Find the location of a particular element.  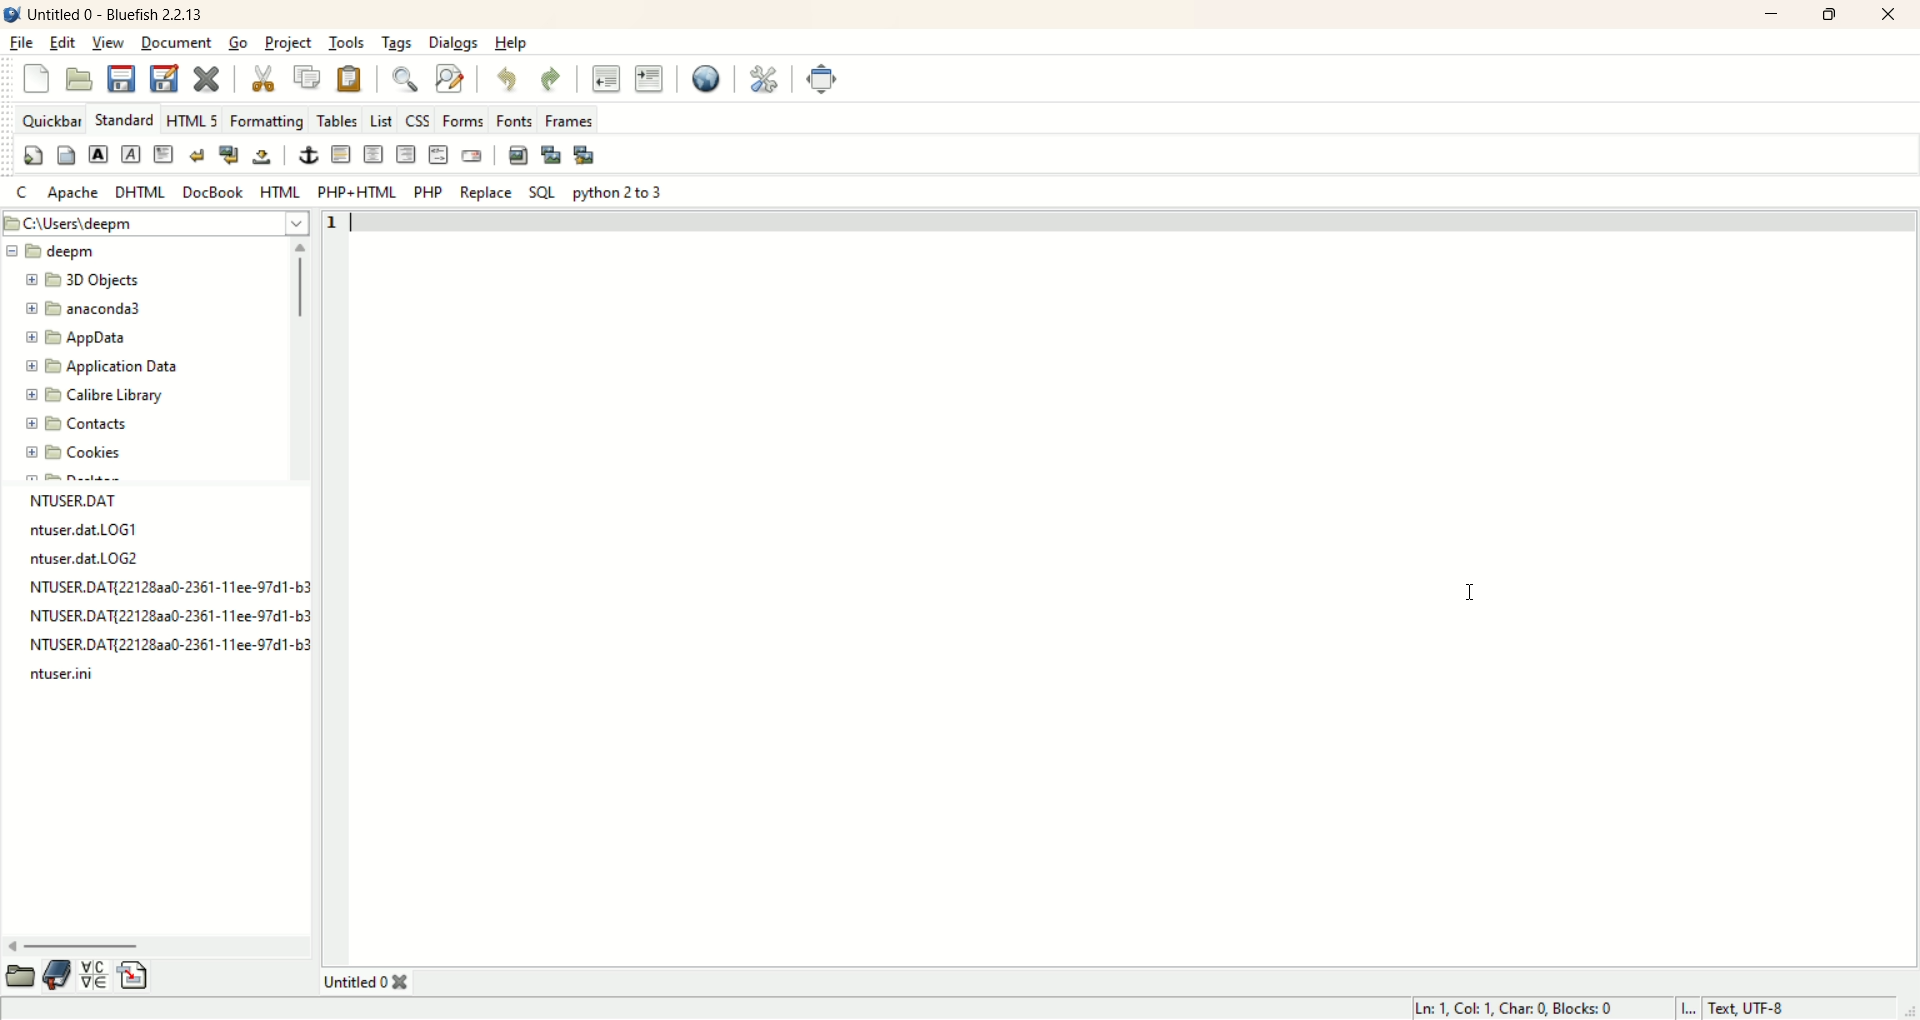

minimize is located at coordinates (1773, 13).